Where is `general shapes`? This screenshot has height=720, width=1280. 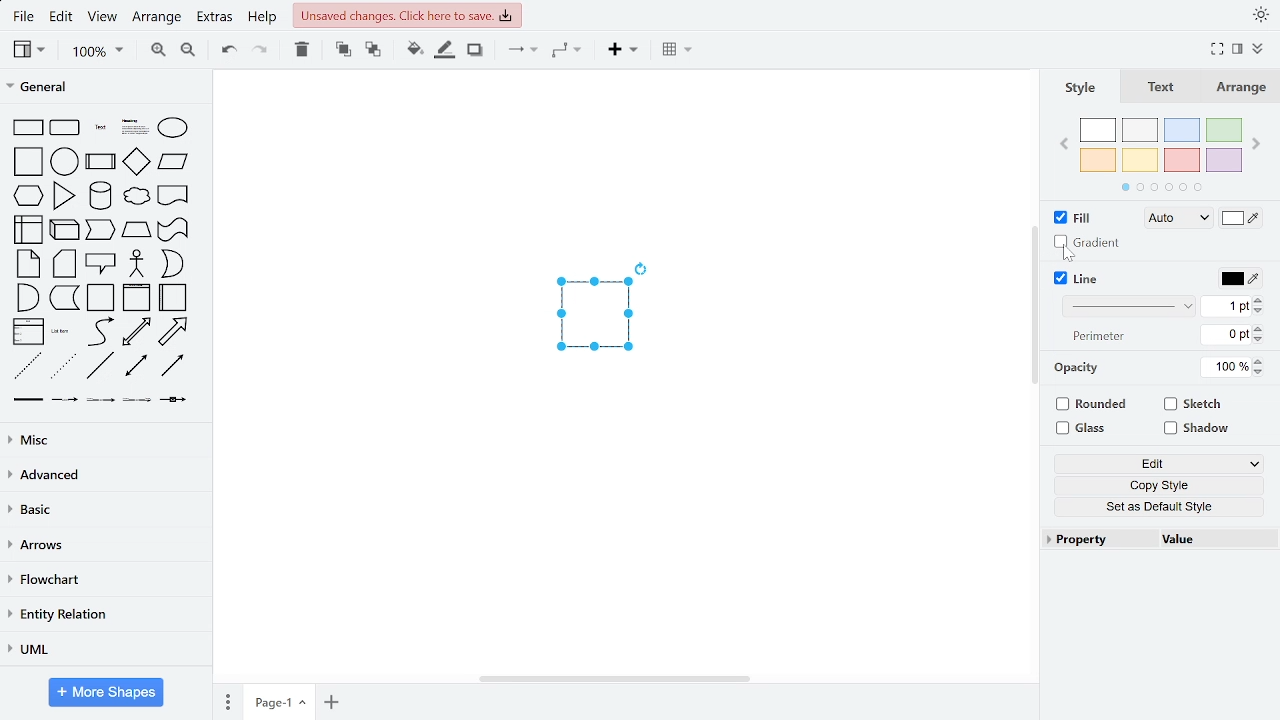 general shapes is located at coordinates (100, 264).